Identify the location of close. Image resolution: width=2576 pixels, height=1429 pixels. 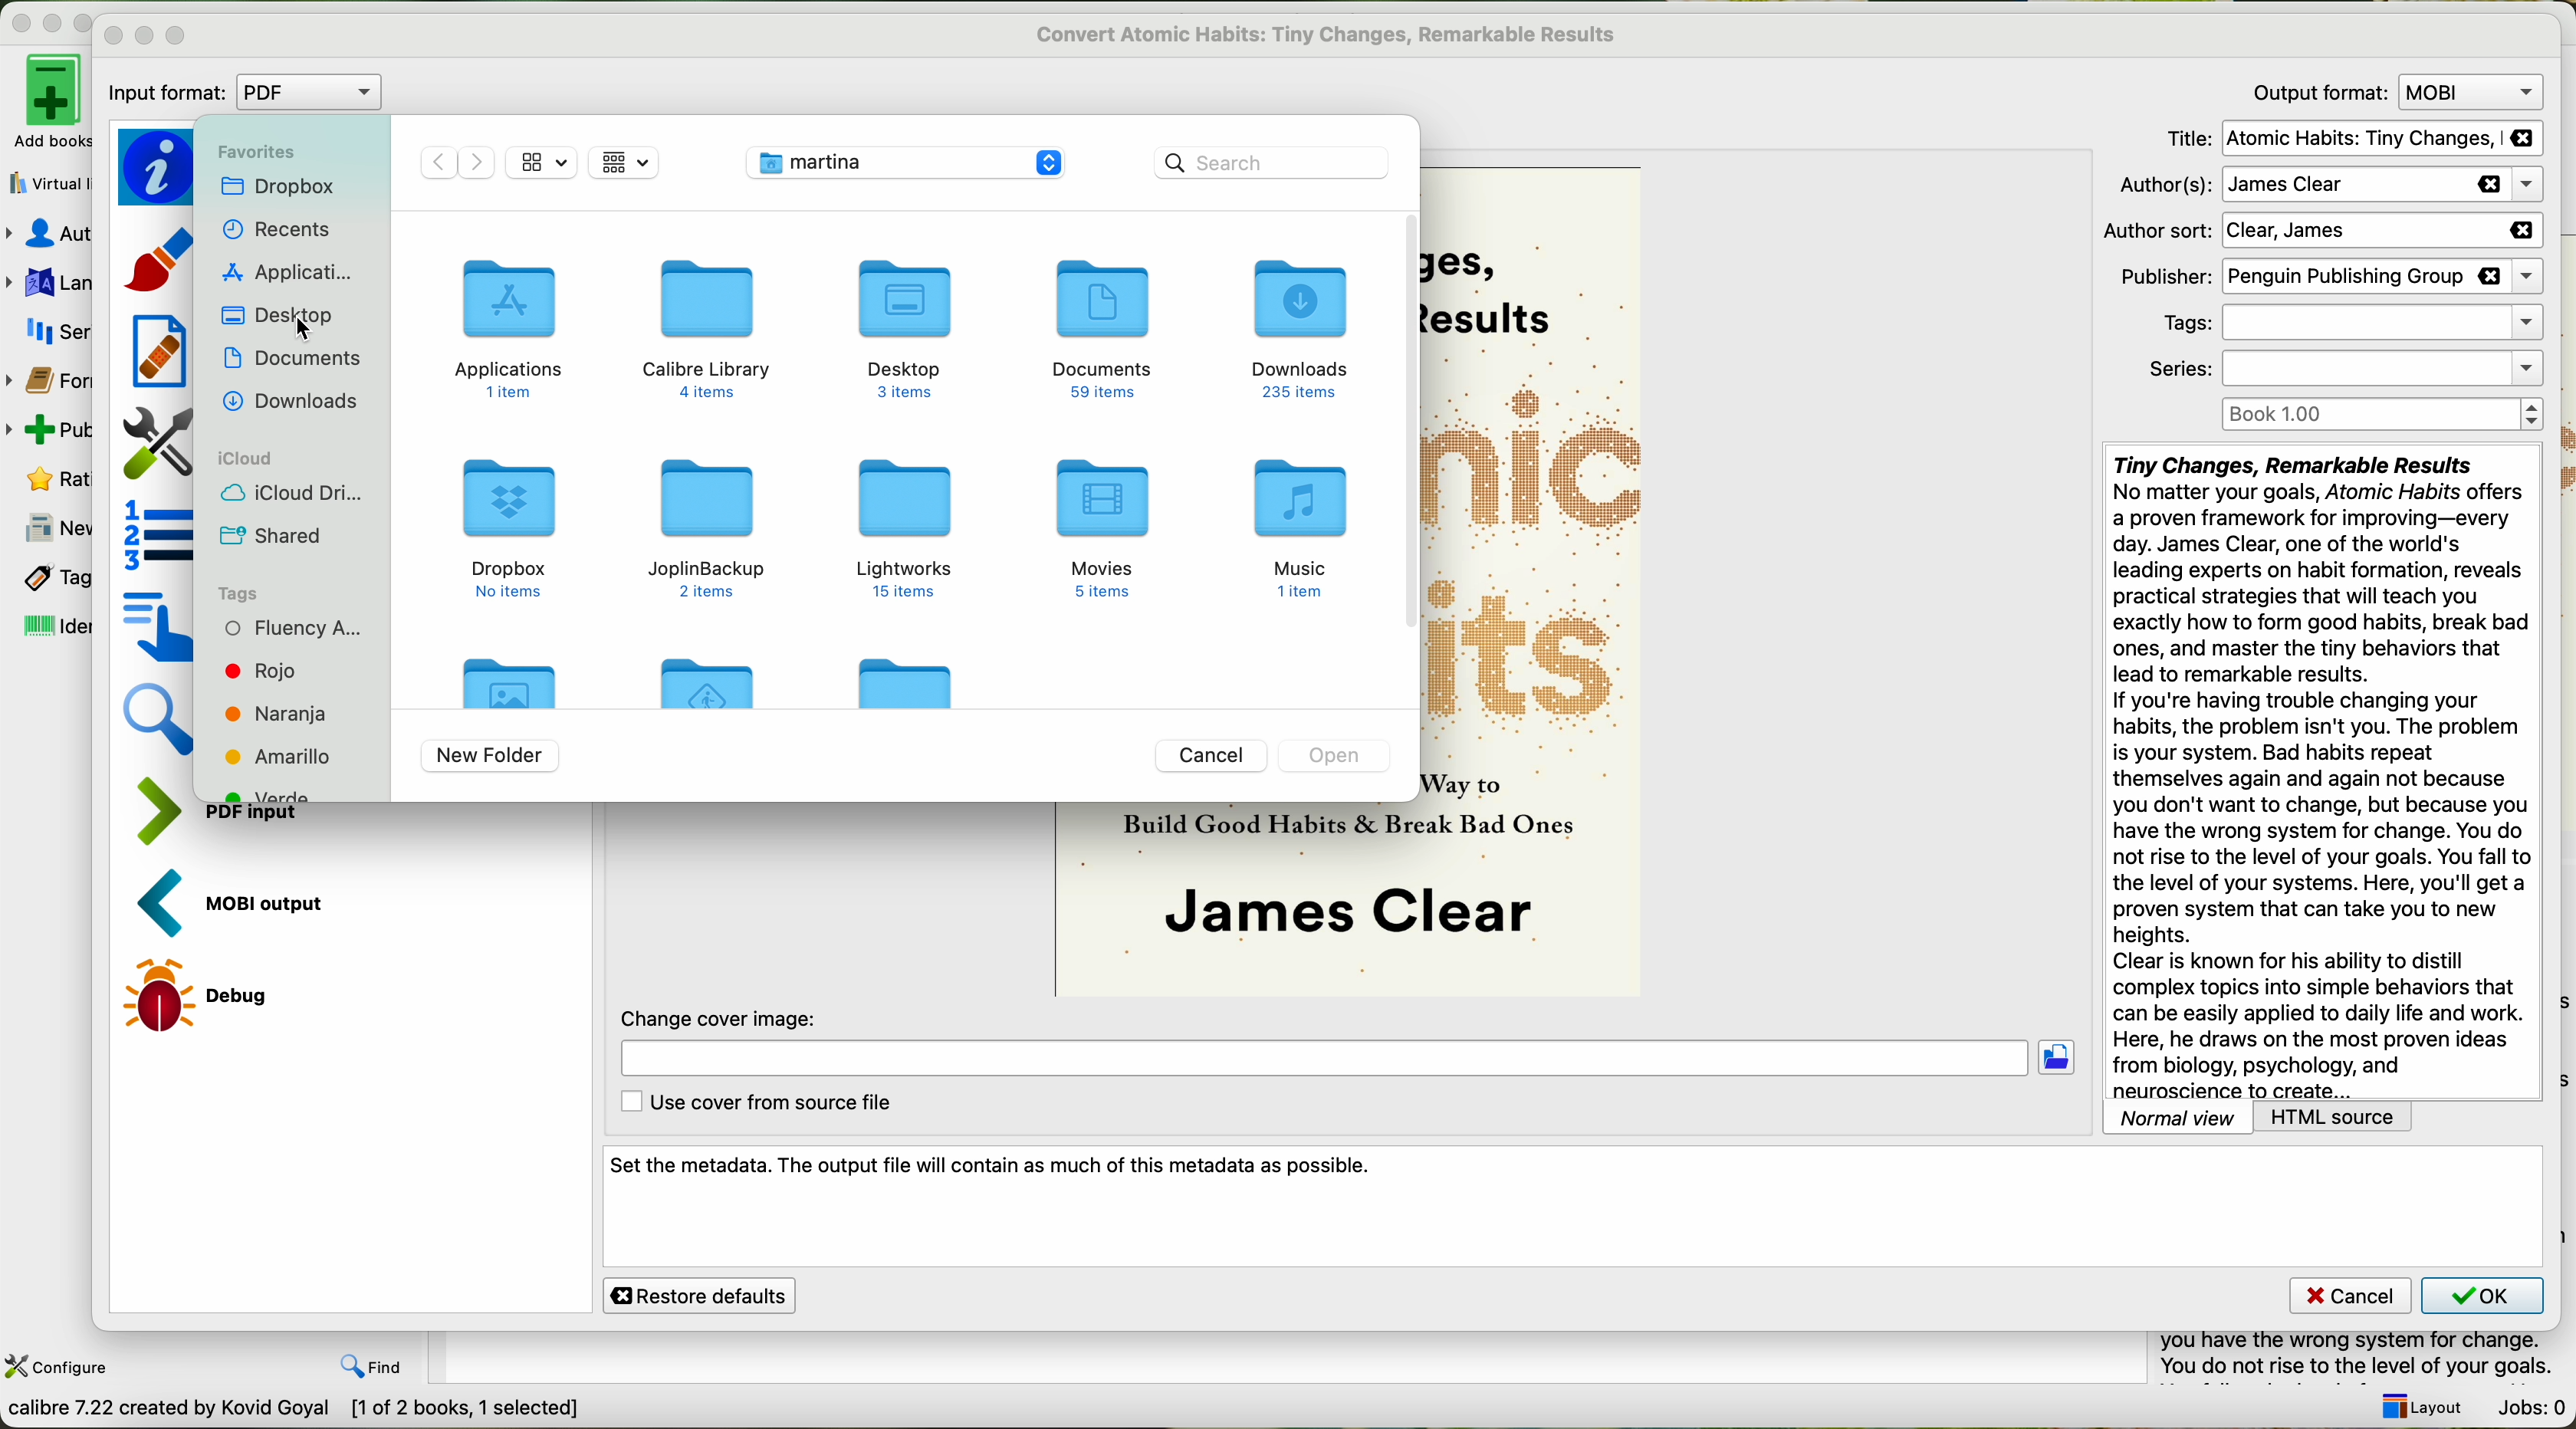
(114, 37).